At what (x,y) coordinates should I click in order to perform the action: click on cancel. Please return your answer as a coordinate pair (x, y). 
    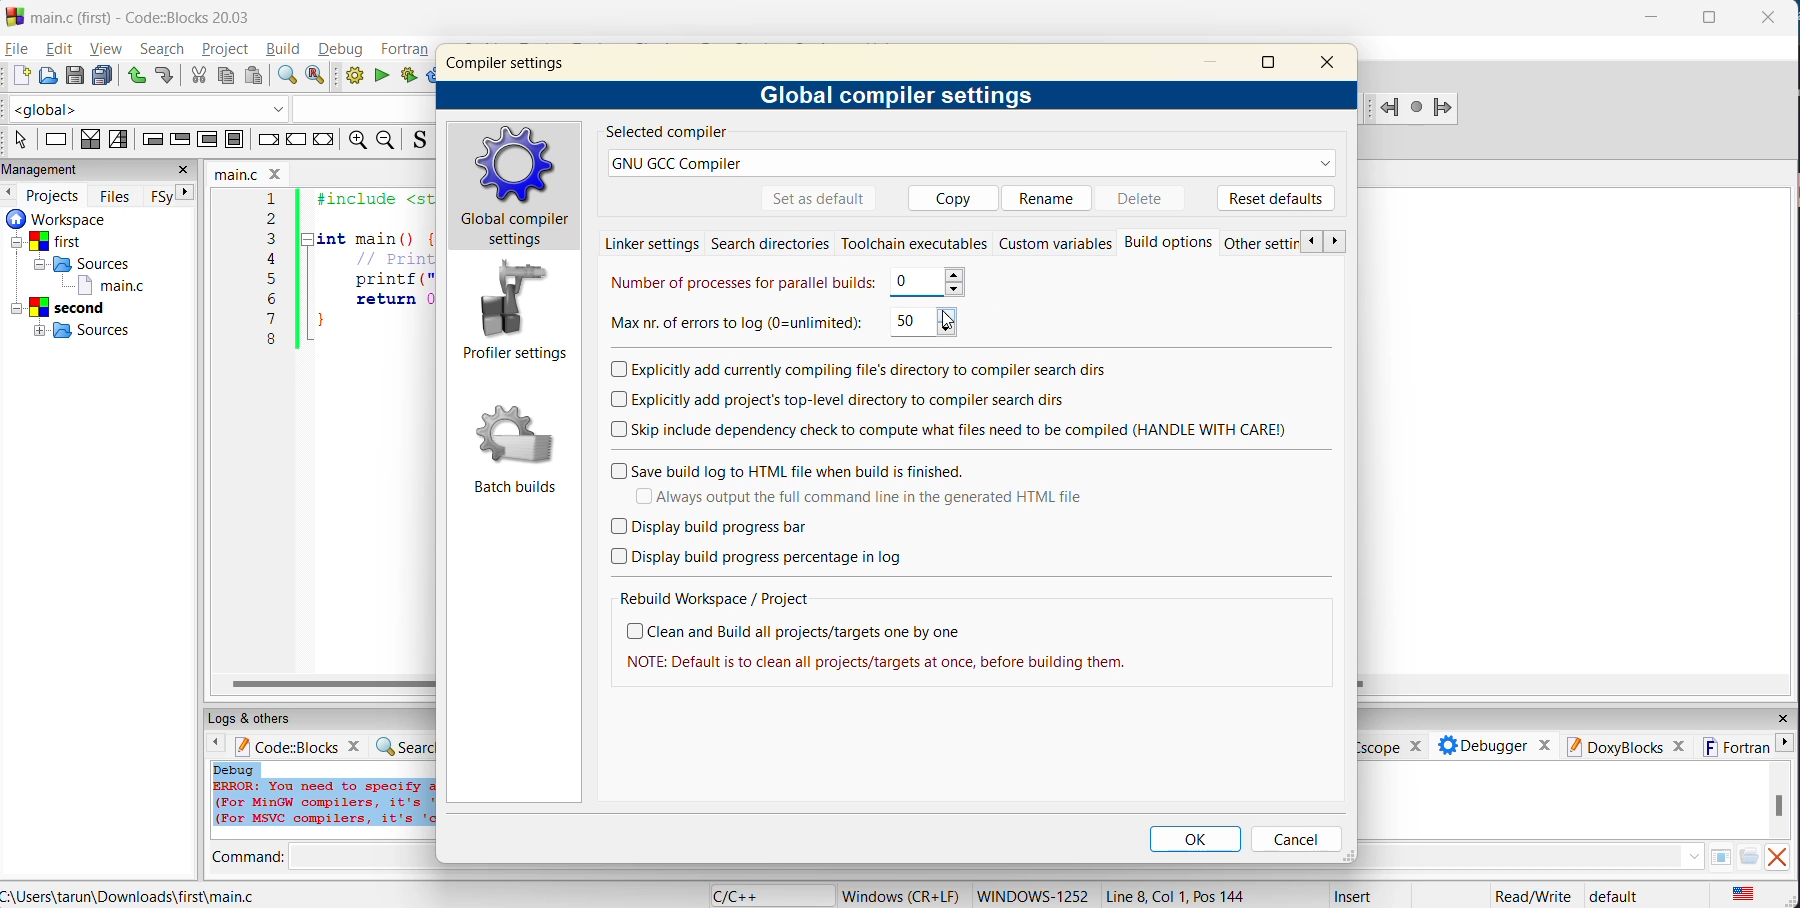
    Looking at the image, I should click on (1293, 839).